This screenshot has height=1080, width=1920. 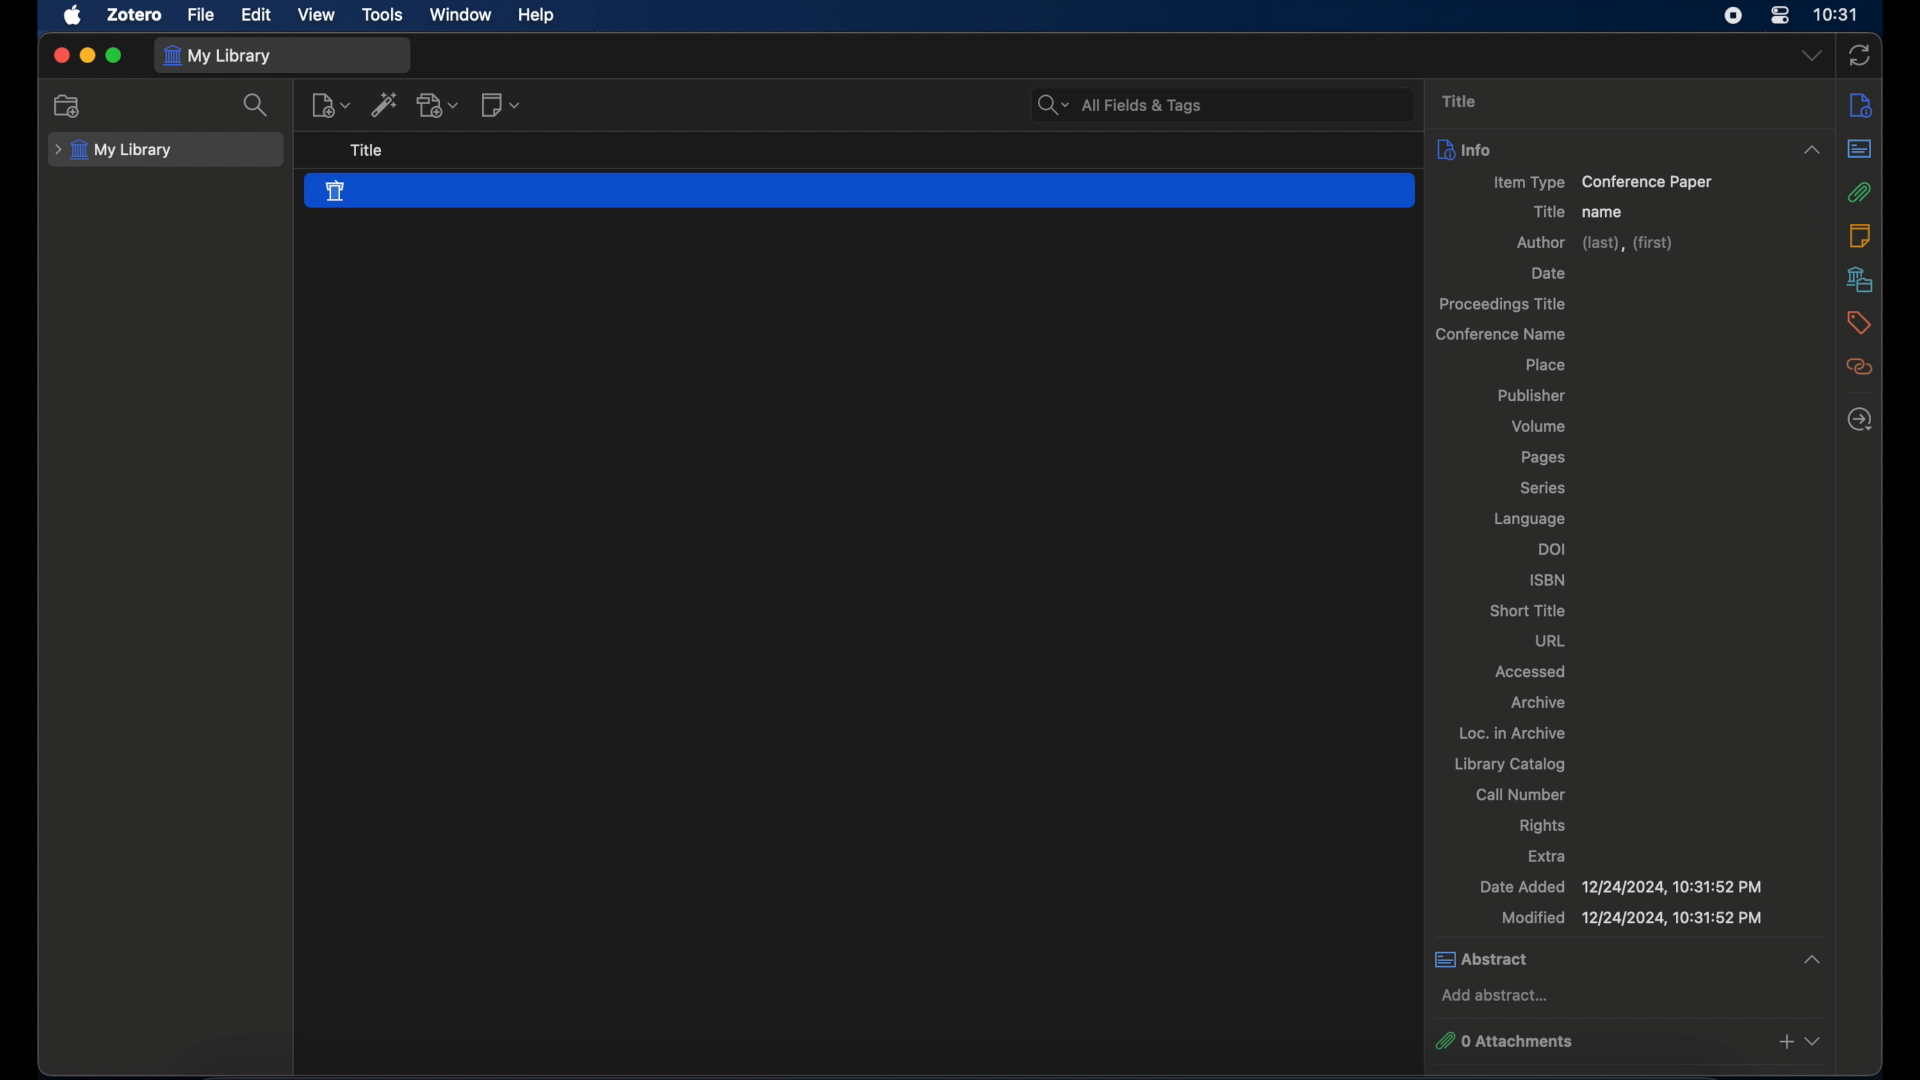 I want to click on name, so click(x=1603, y=213).